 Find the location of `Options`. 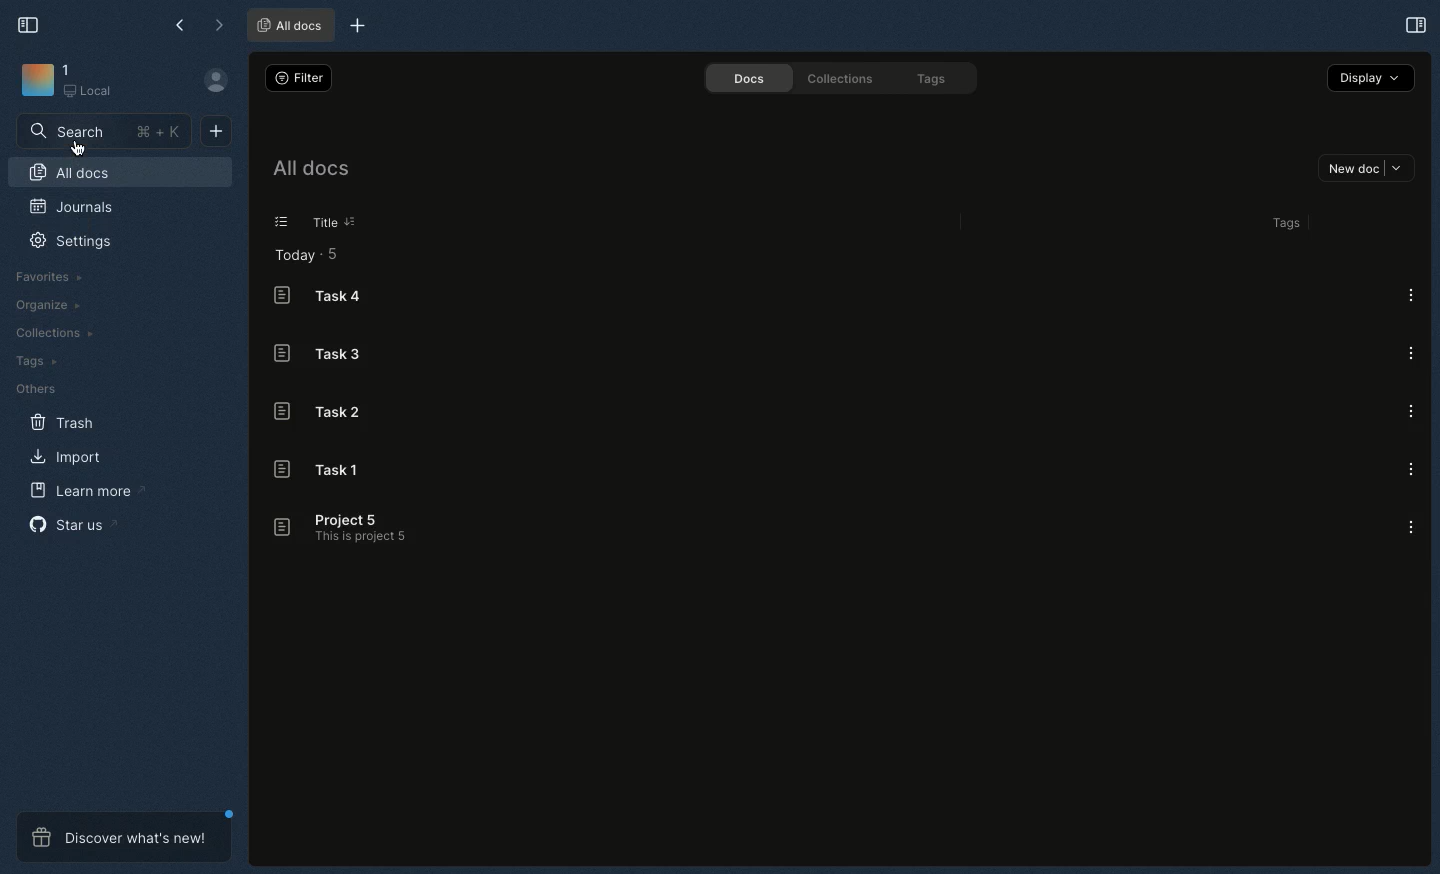

Options is located at coordinates (1411, 351).